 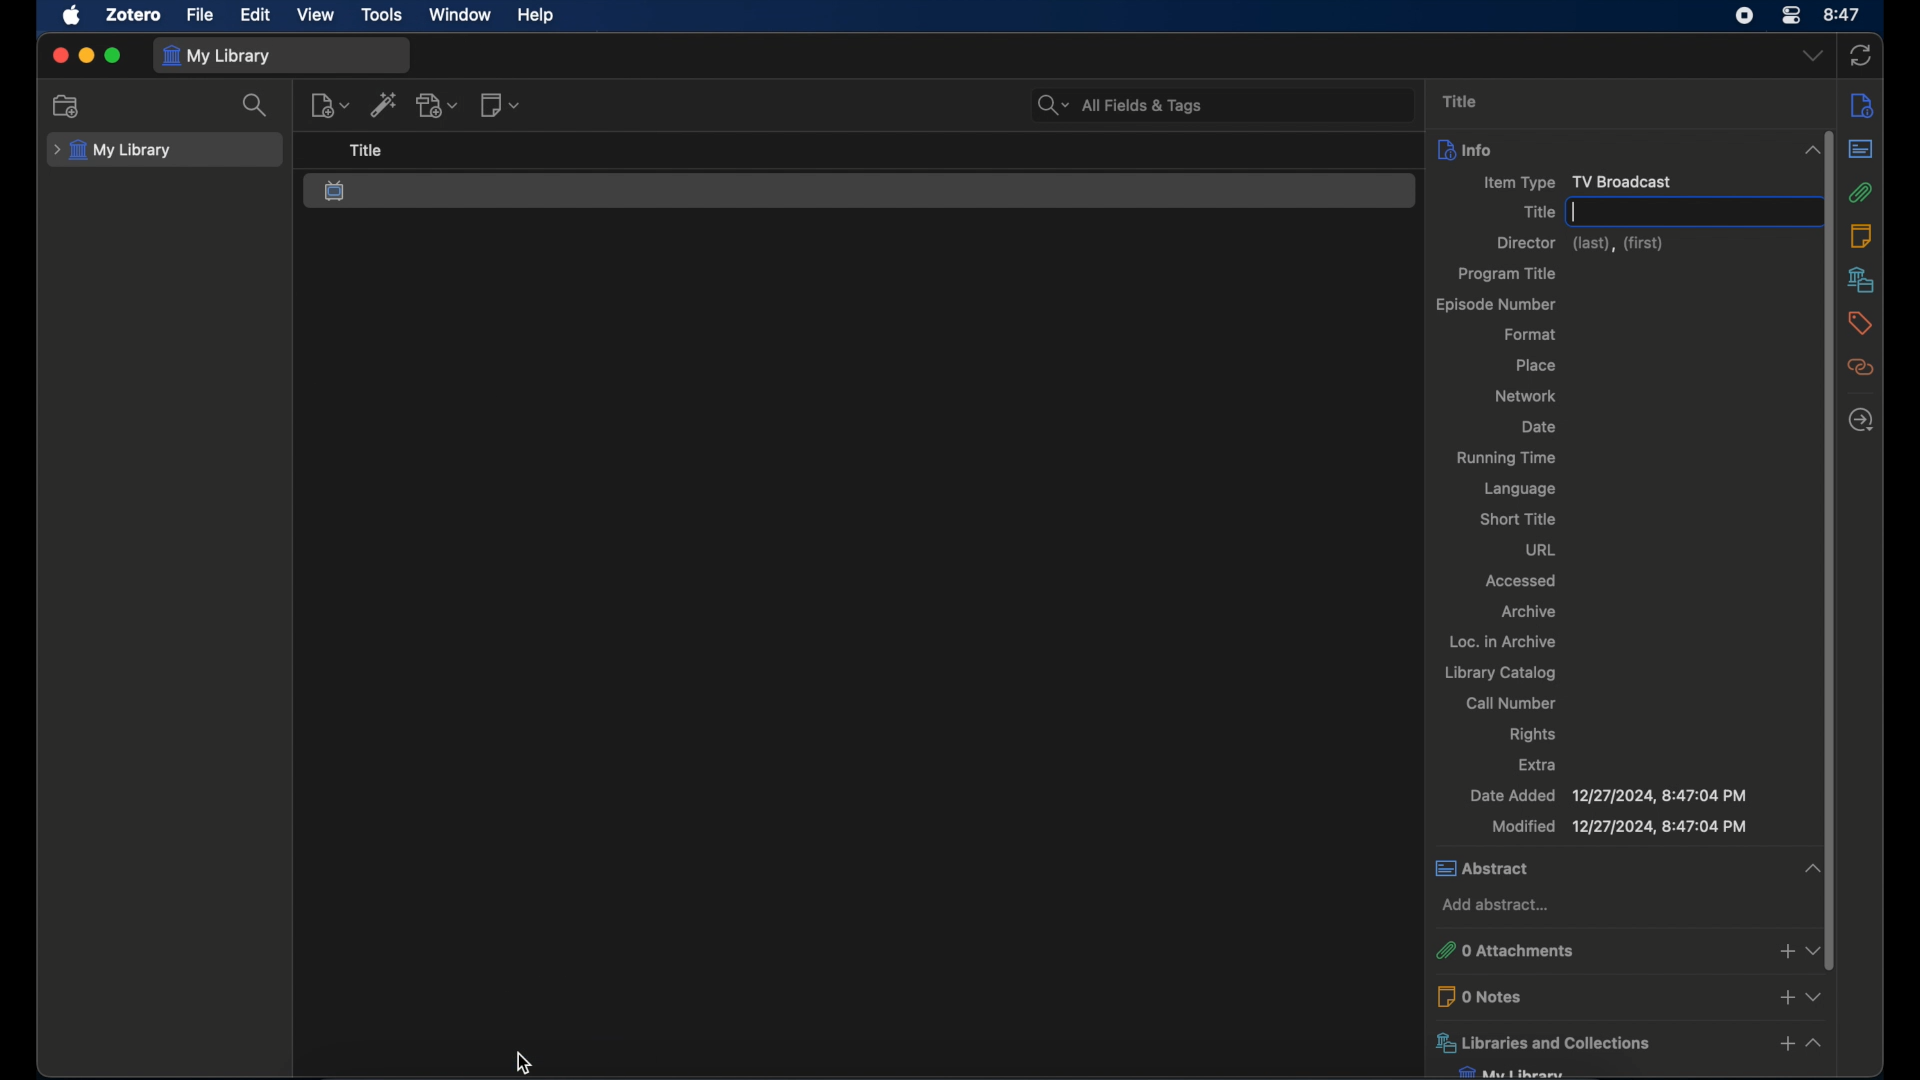 I want to click on text input, so click(x=1691, y=212).